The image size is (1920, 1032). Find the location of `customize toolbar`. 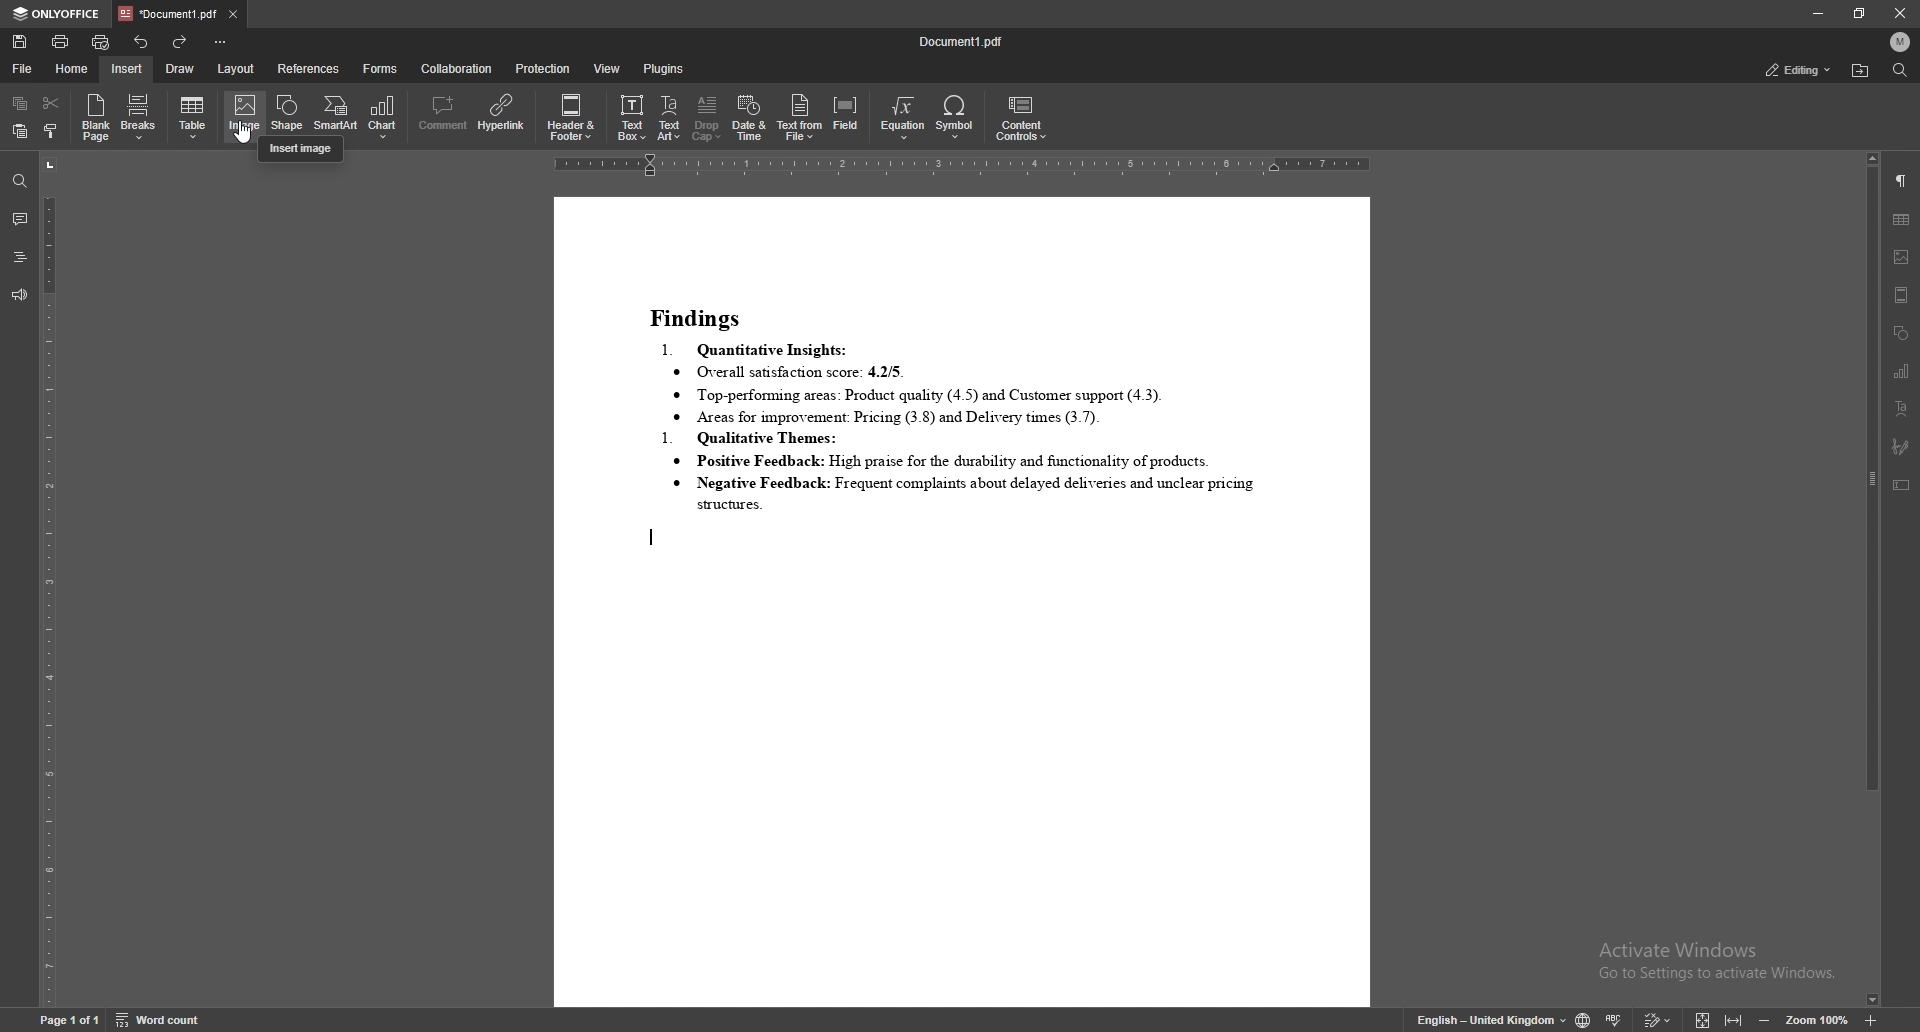

customize toolbar is located at coordinates (221, 41).